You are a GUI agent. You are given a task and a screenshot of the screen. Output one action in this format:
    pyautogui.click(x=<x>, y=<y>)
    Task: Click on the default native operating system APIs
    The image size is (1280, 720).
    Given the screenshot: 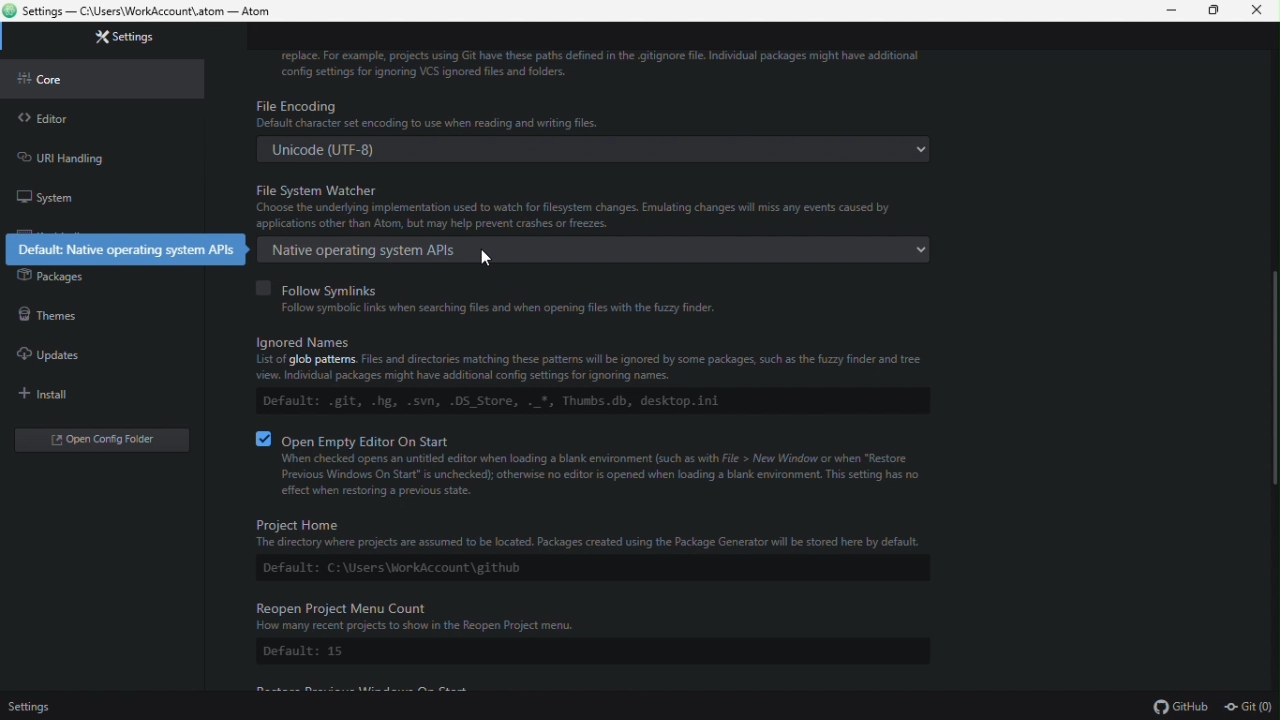 What is the action you would take?
    pyautogui.click(x=127, y=246)
    